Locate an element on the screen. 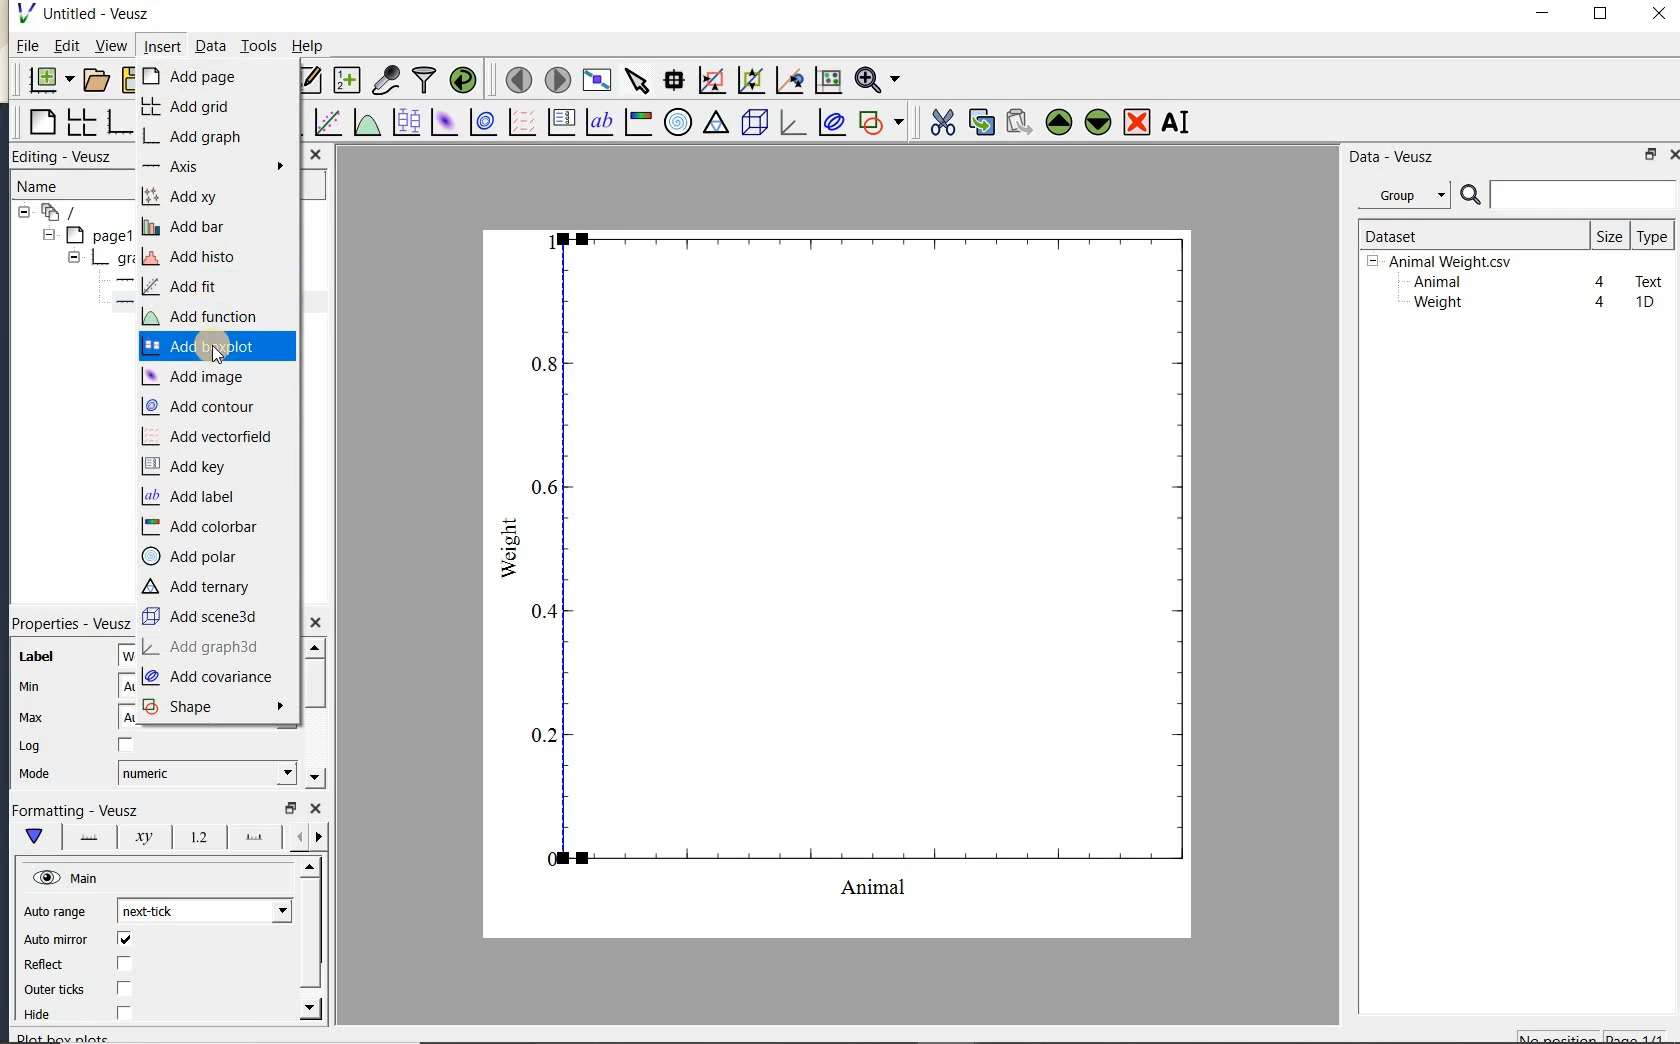 The image size is (1680, 1044). check/uncheck is located at coordinates (125, 988).